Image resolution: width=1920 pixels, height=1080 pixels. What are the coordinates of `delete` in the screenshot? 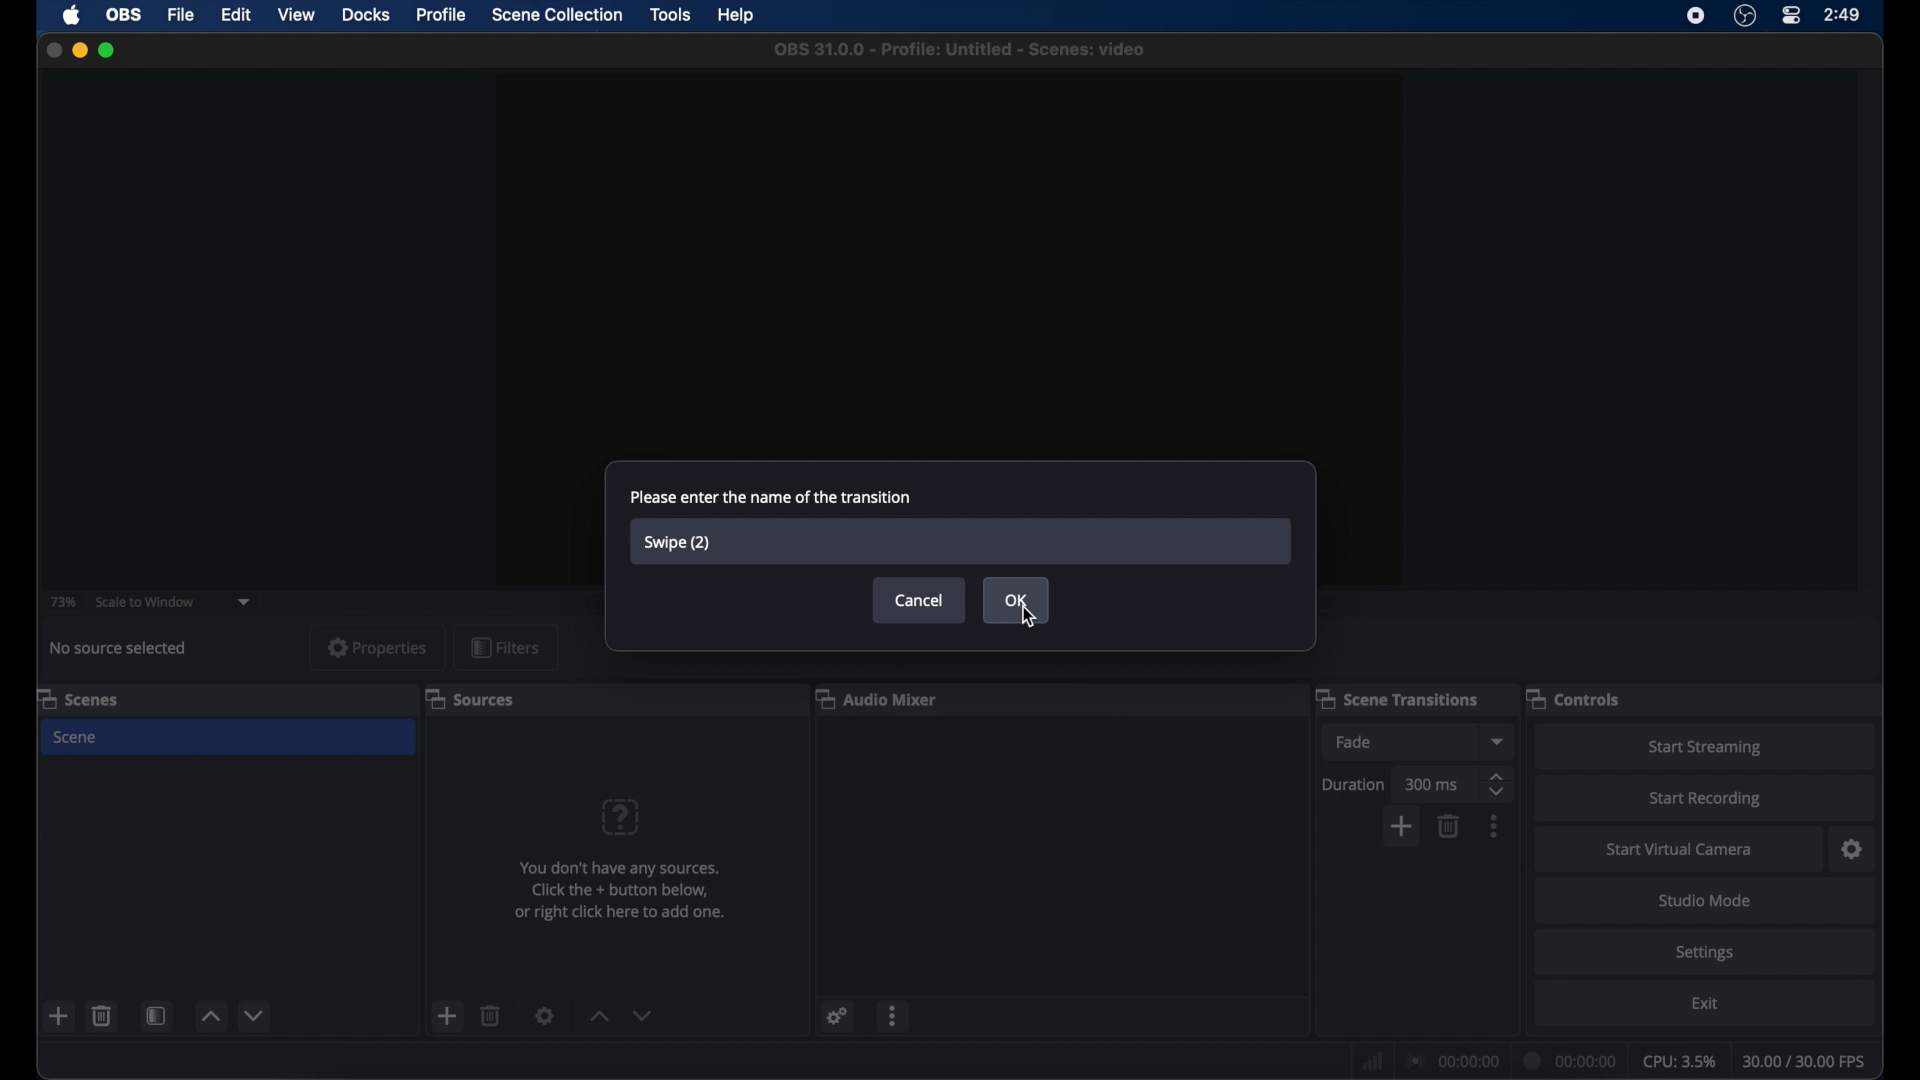 It's located at (491, 1015).